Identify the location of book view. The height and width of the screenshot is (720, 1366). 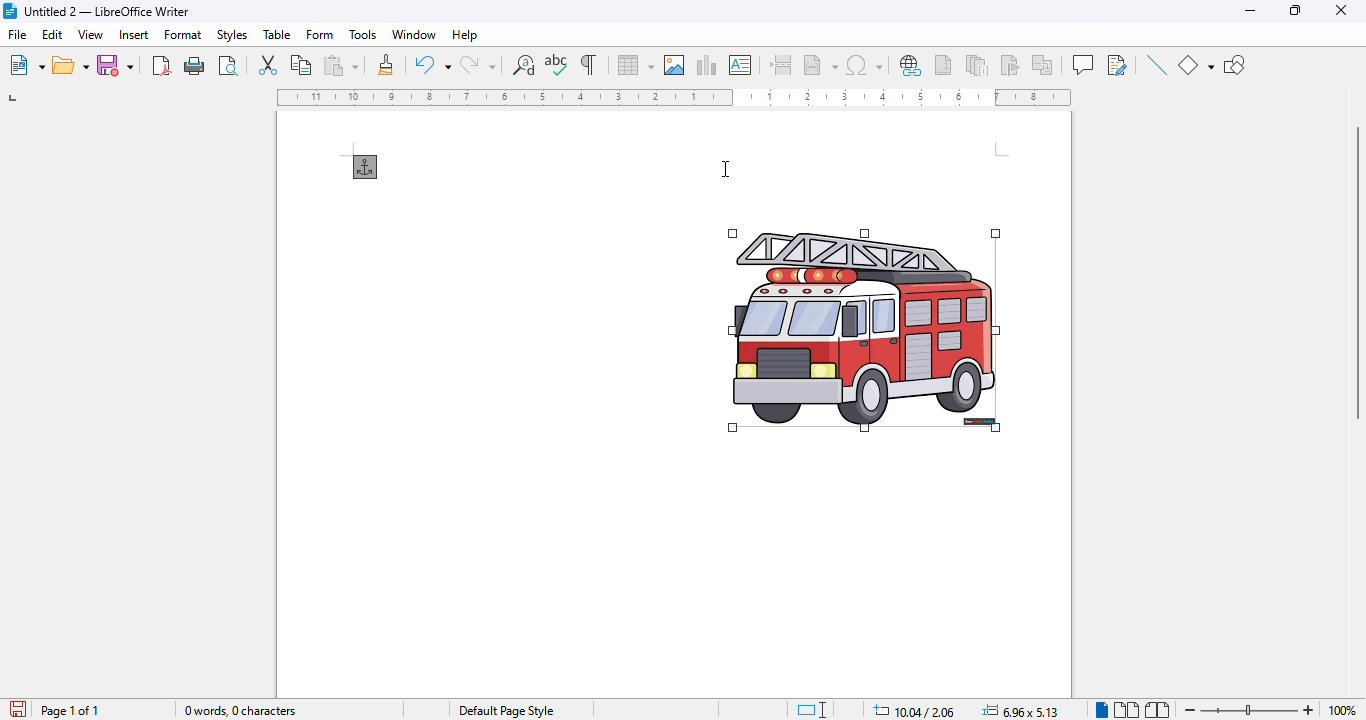
(1157, 710).